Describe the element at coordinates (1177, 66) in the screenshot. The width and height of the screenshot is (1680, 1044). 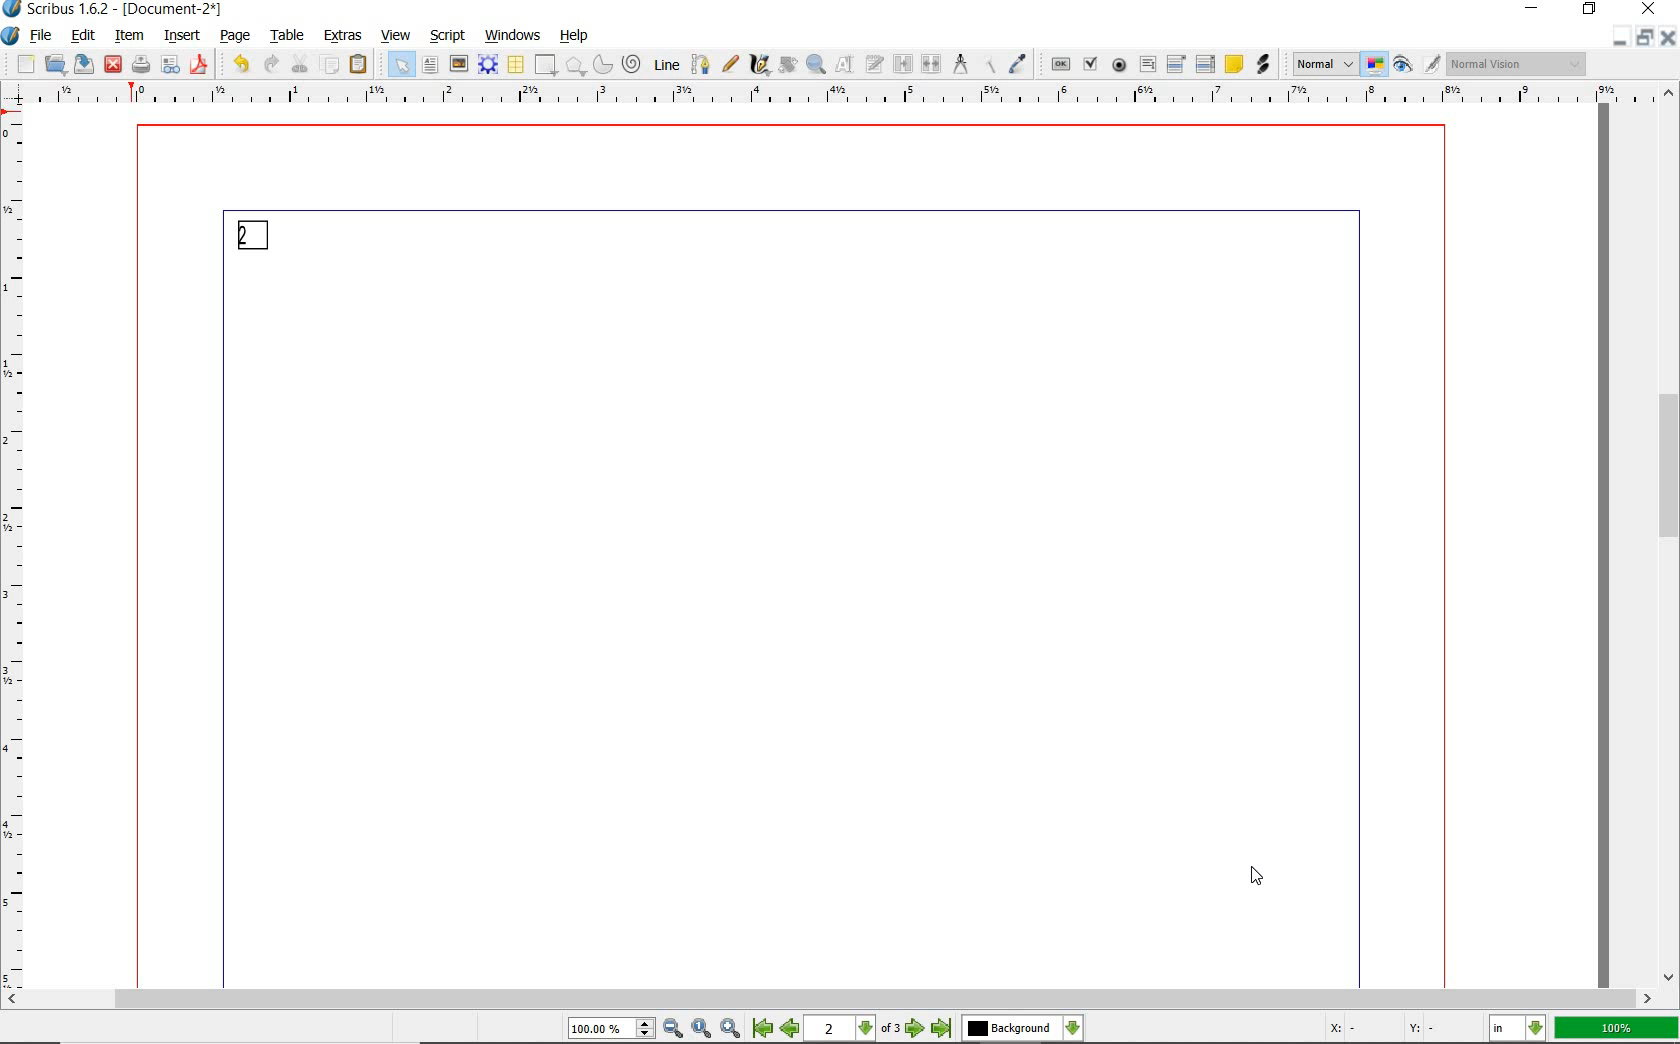
I see `pdf combo box` at that location.